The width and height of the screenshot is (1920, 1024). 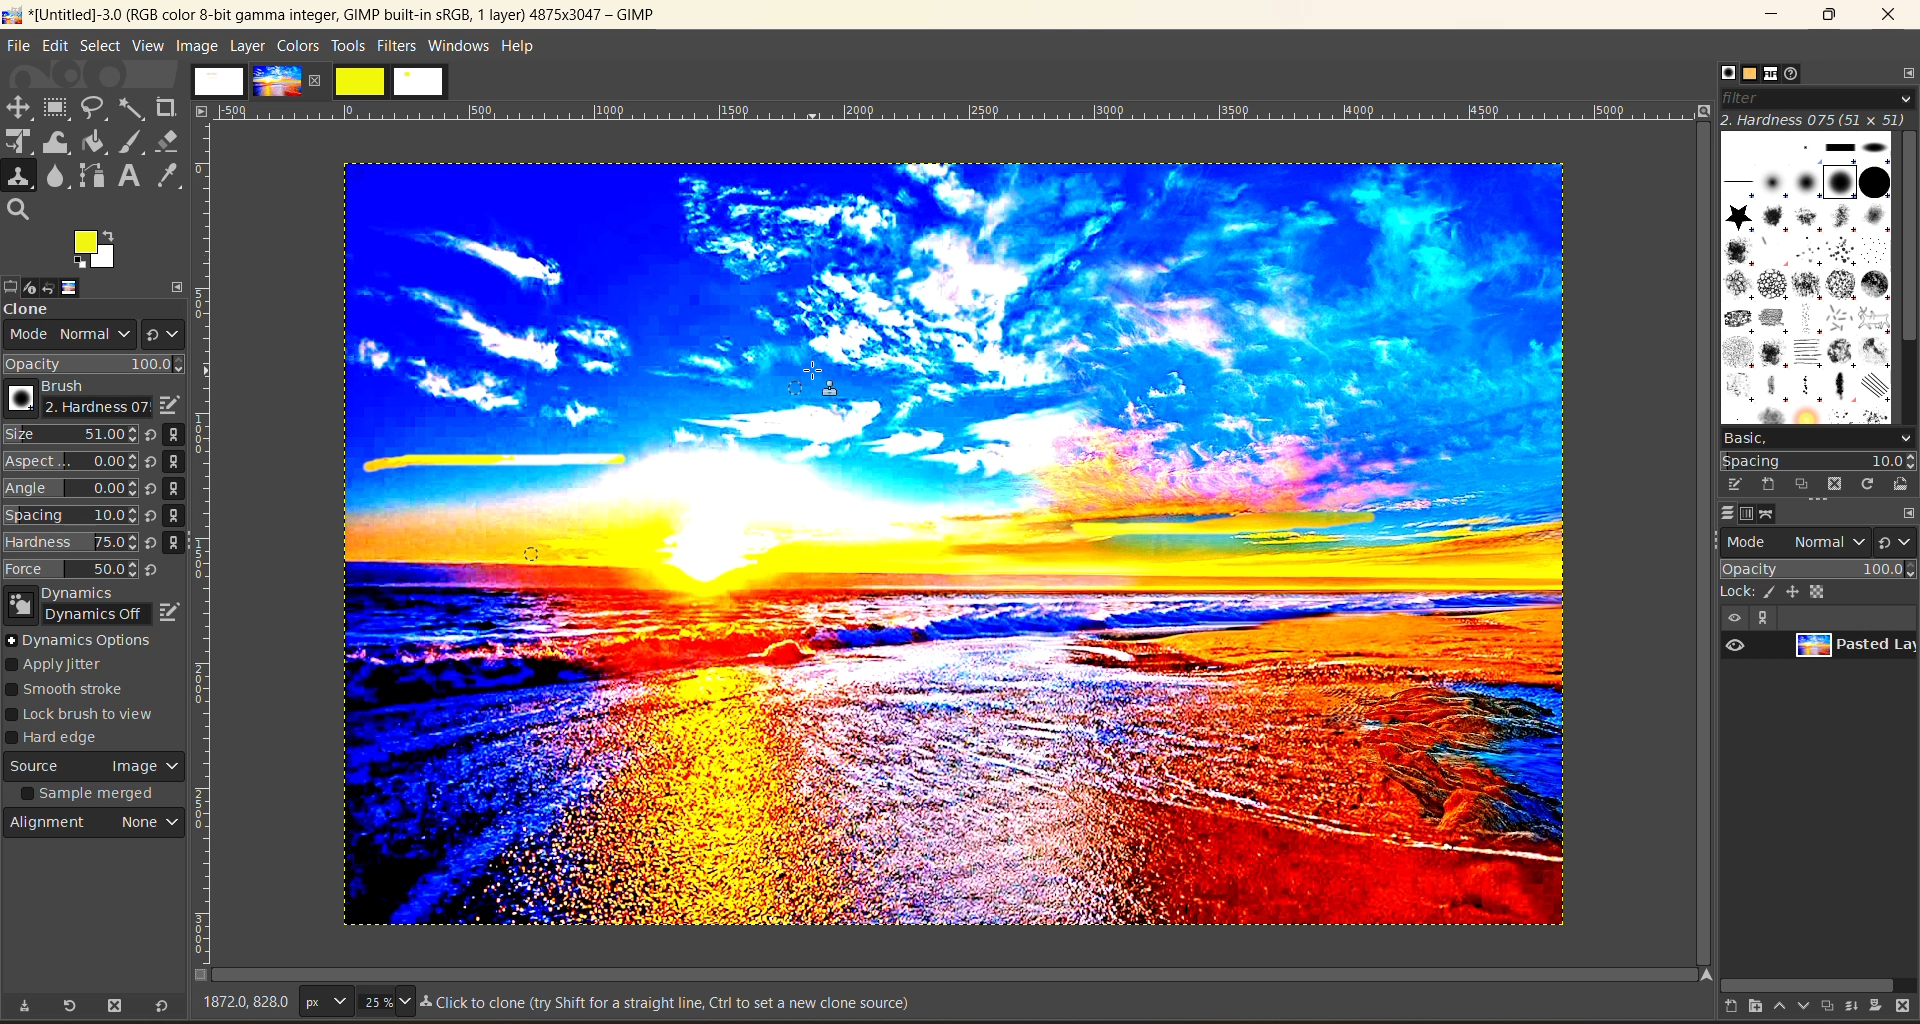 What do you see at coordinates (1815, 97) in the screenshot?
I see `filter` at bounding box center [1815, 97].